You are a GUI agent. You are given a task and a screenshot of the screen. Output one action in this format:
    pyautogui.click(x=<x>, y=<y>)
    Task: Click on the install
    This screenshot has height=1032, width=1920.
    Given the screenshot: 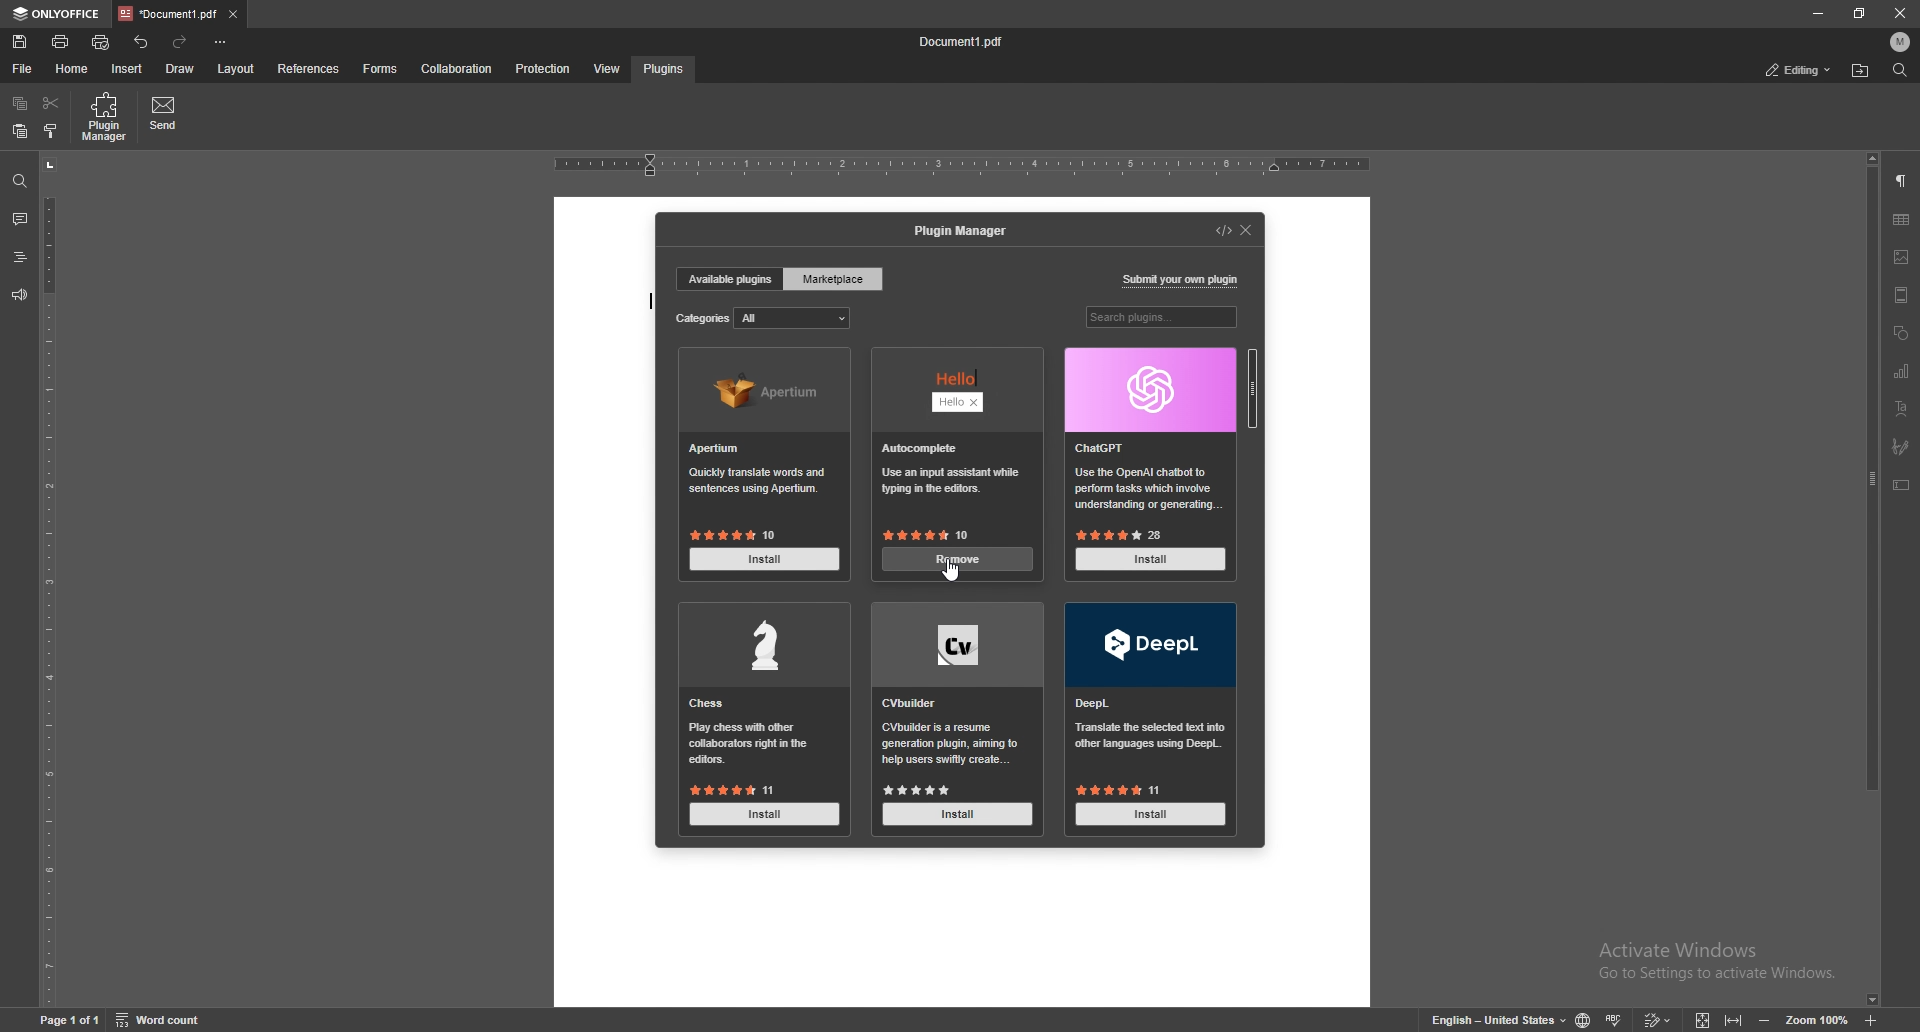 What is the action you would take?
    pyautogui.click(x=1152, y=560)
    